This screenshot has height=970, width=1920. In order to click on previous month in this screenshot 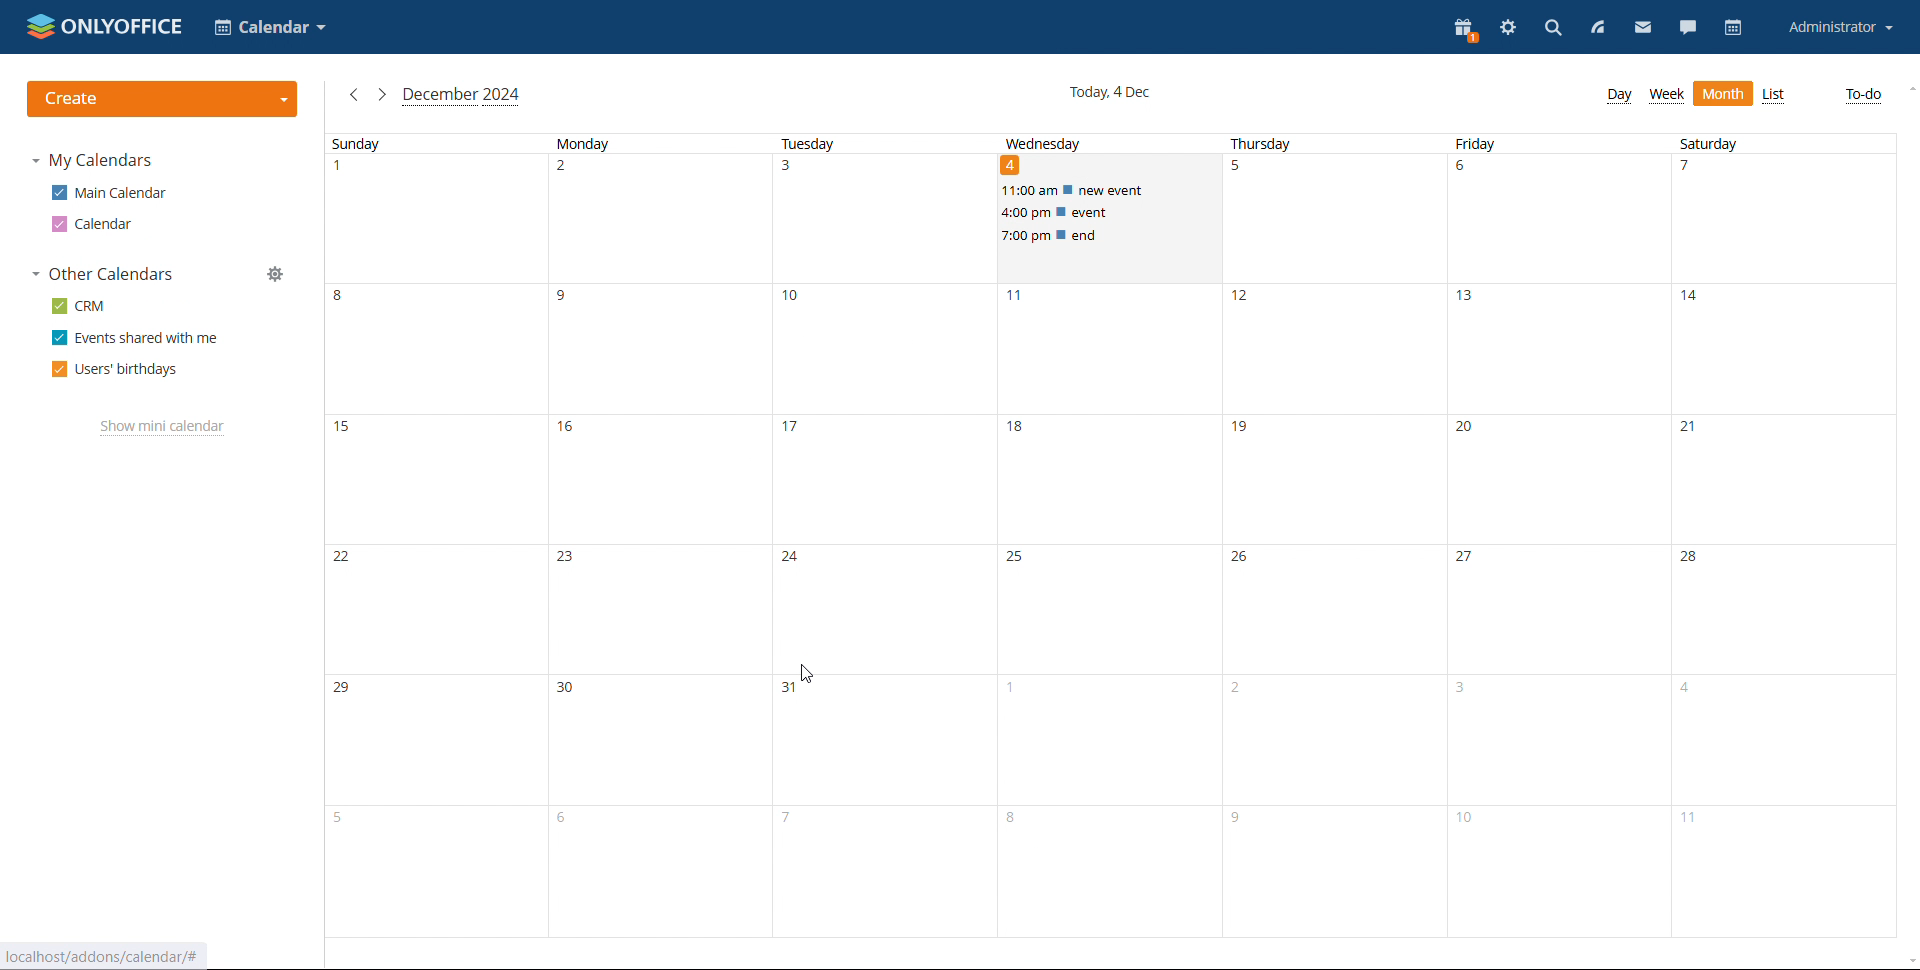, I will do `click(355, 96)`.